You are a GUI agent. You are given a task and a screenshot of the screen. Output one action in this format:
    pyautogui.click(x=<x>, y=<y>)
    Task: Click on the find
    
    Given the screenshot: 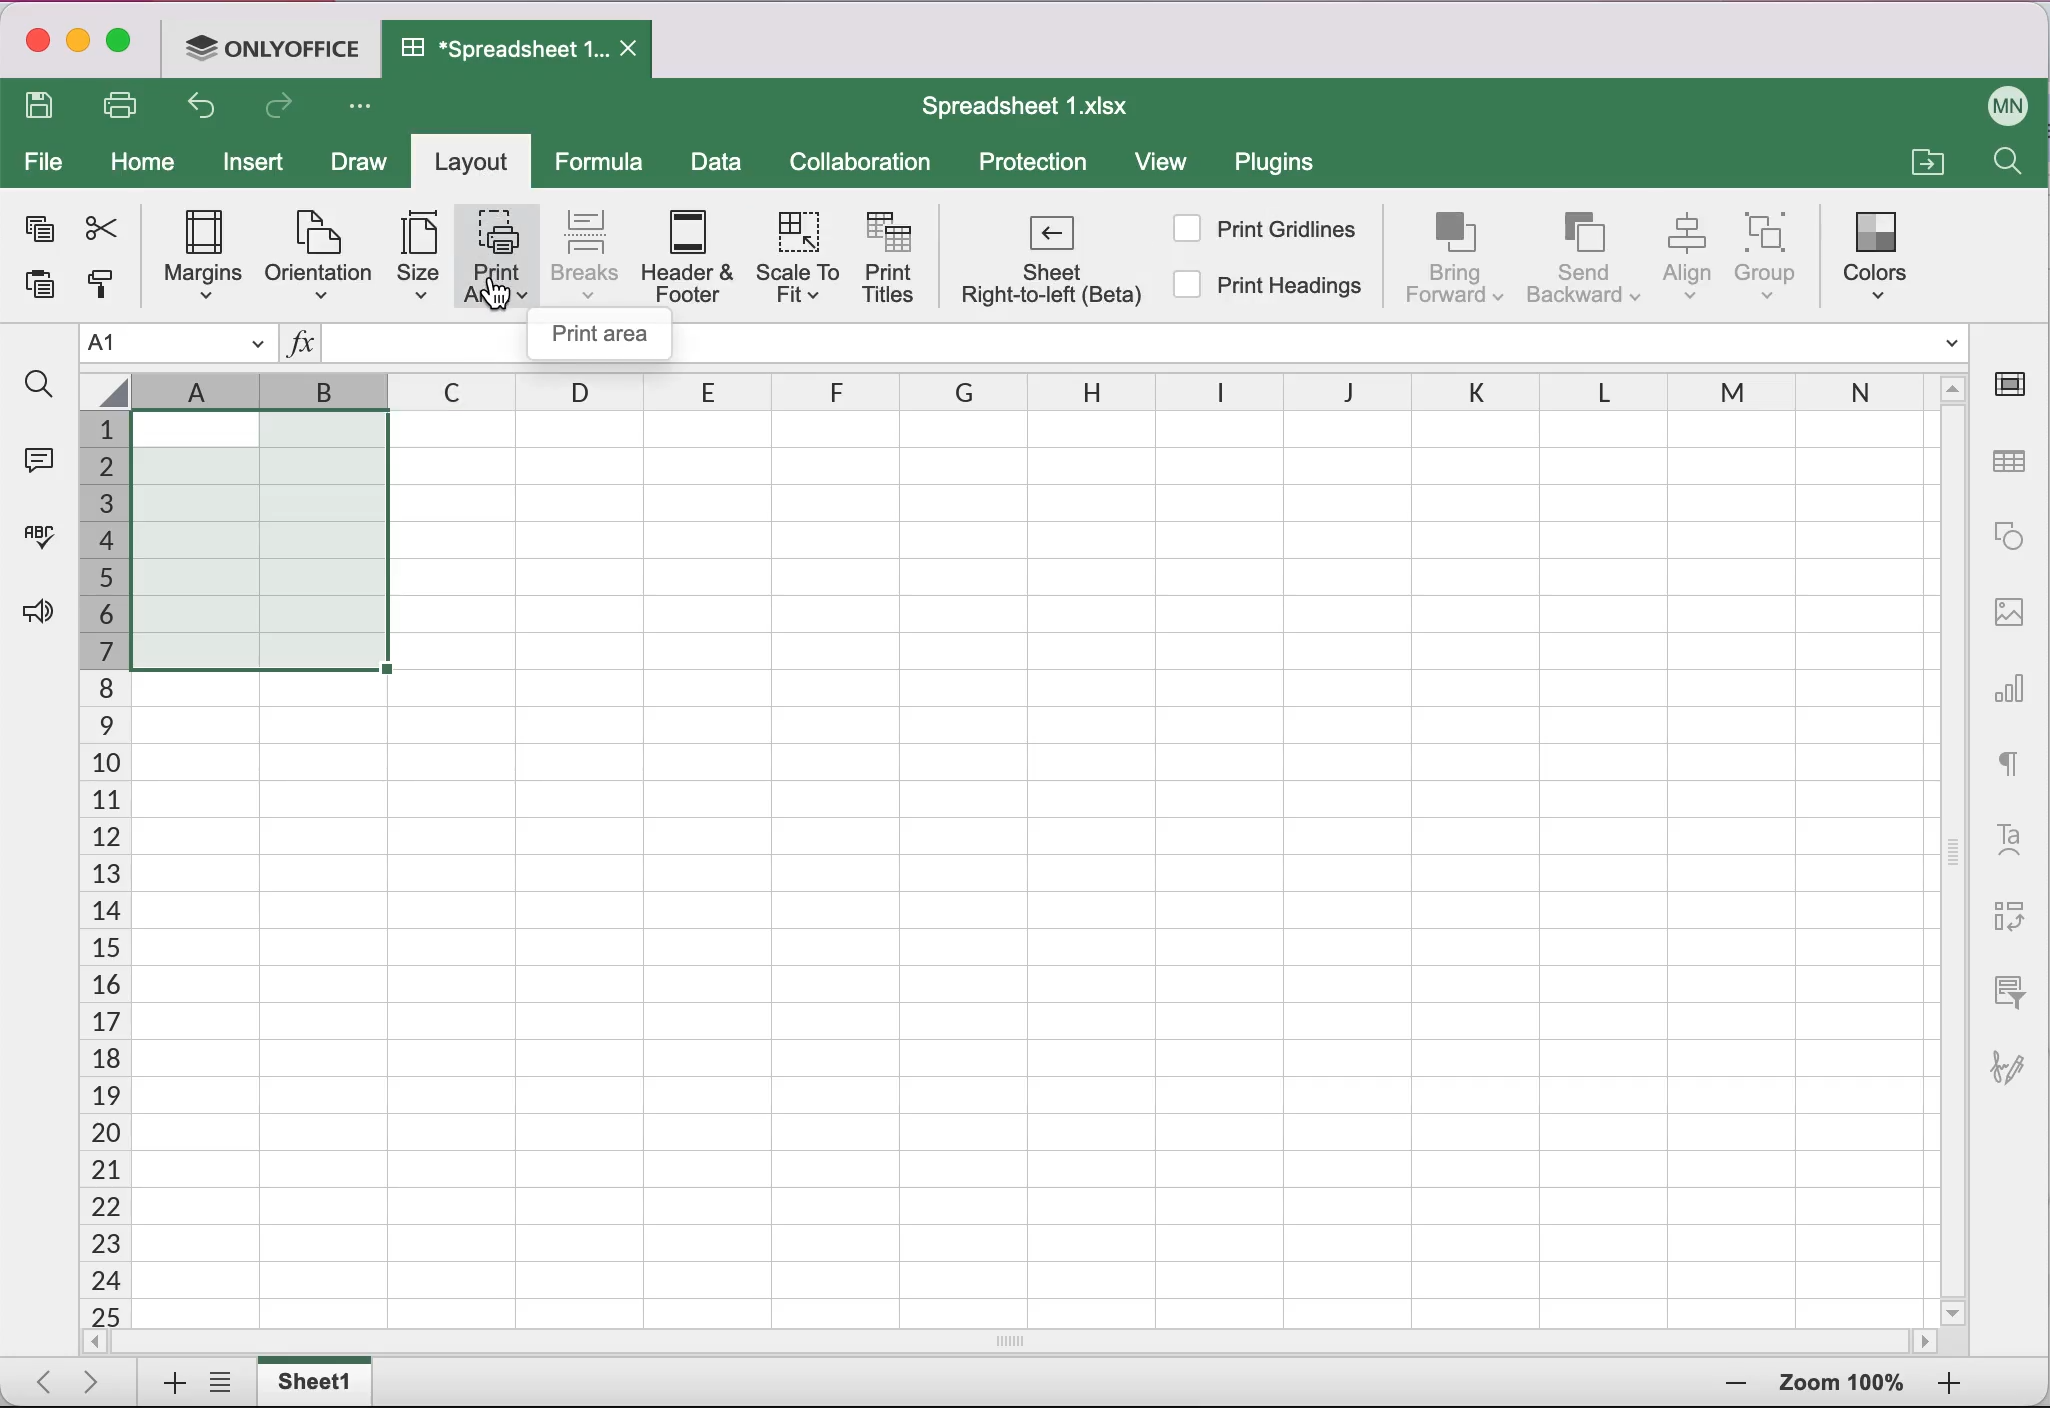 What is the action you would take?
    pyautogui.click(x=38, y=385)
    